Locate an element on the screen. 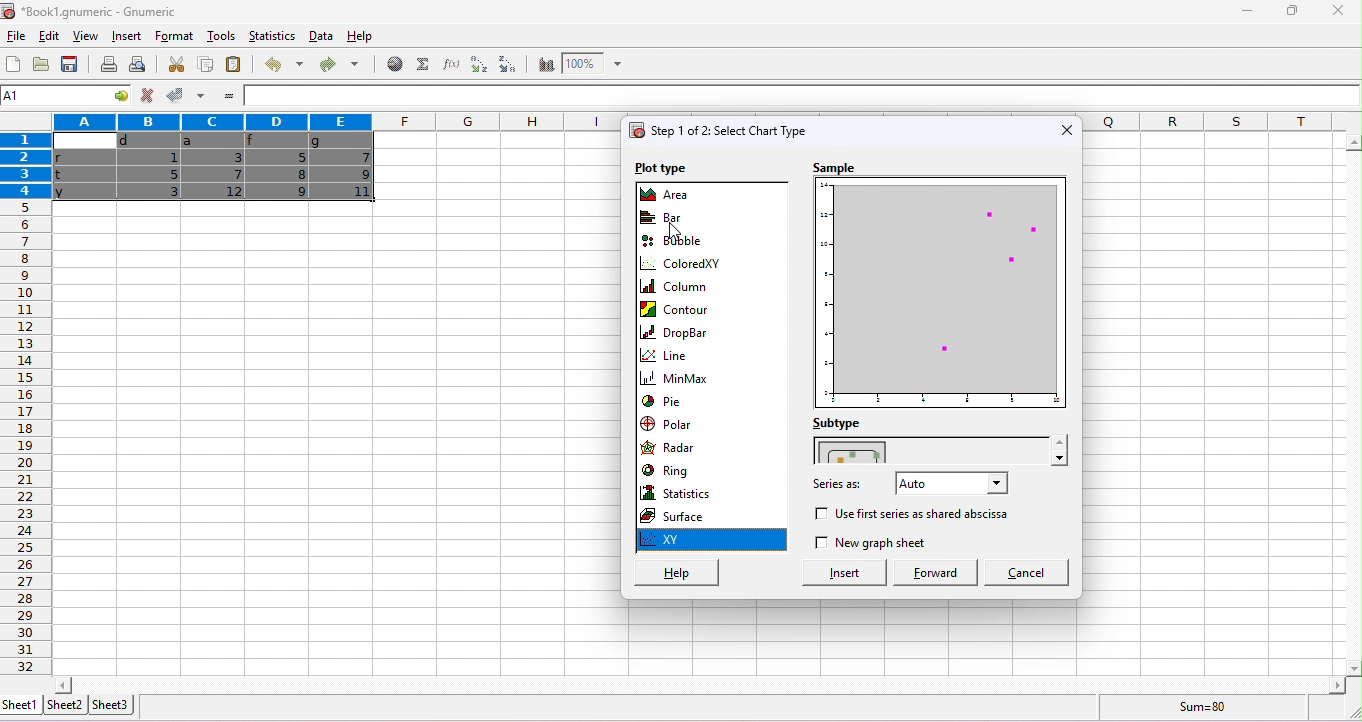  horizontal slider is located at coordinates (699, 685).